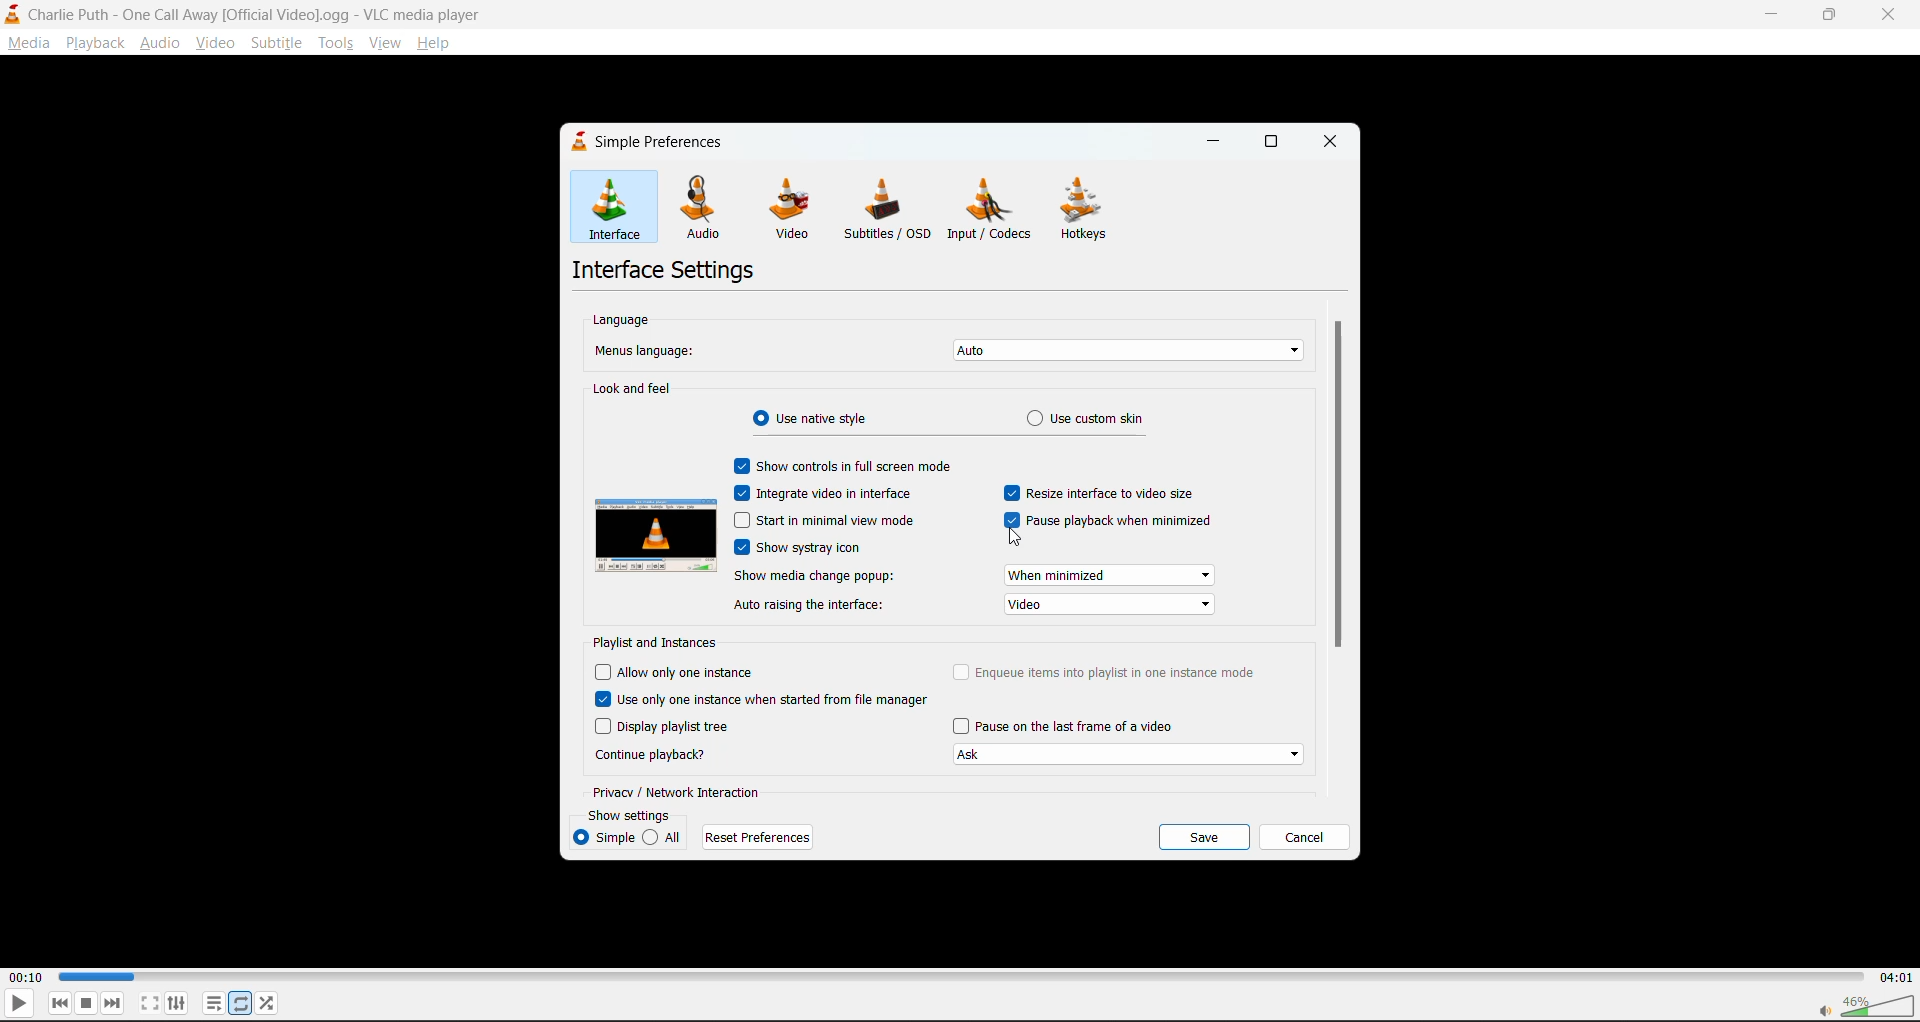  What do you see at coordinates (111, 1005) in the screenshot?
I see `next` at bounding box center [111, 1005].